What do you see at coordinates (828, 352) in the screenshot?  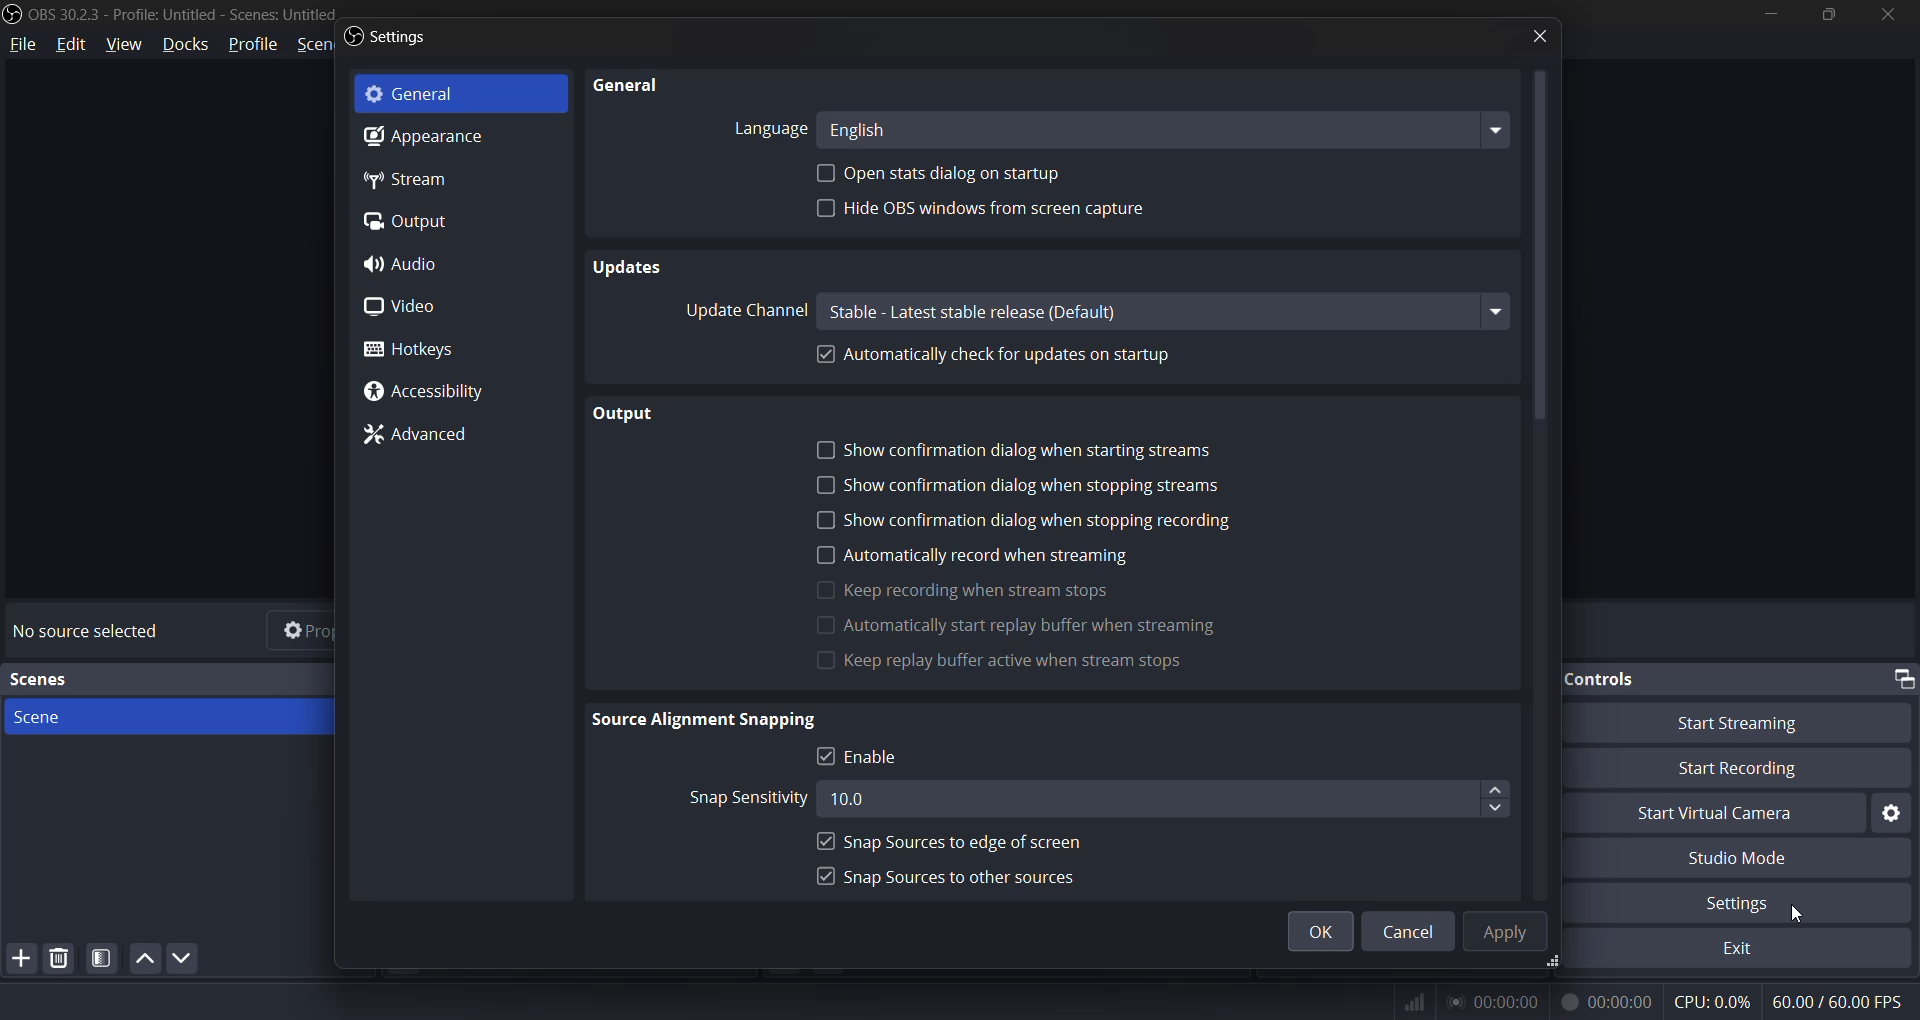 I see `checkbox` at bounding box center [828, 352].